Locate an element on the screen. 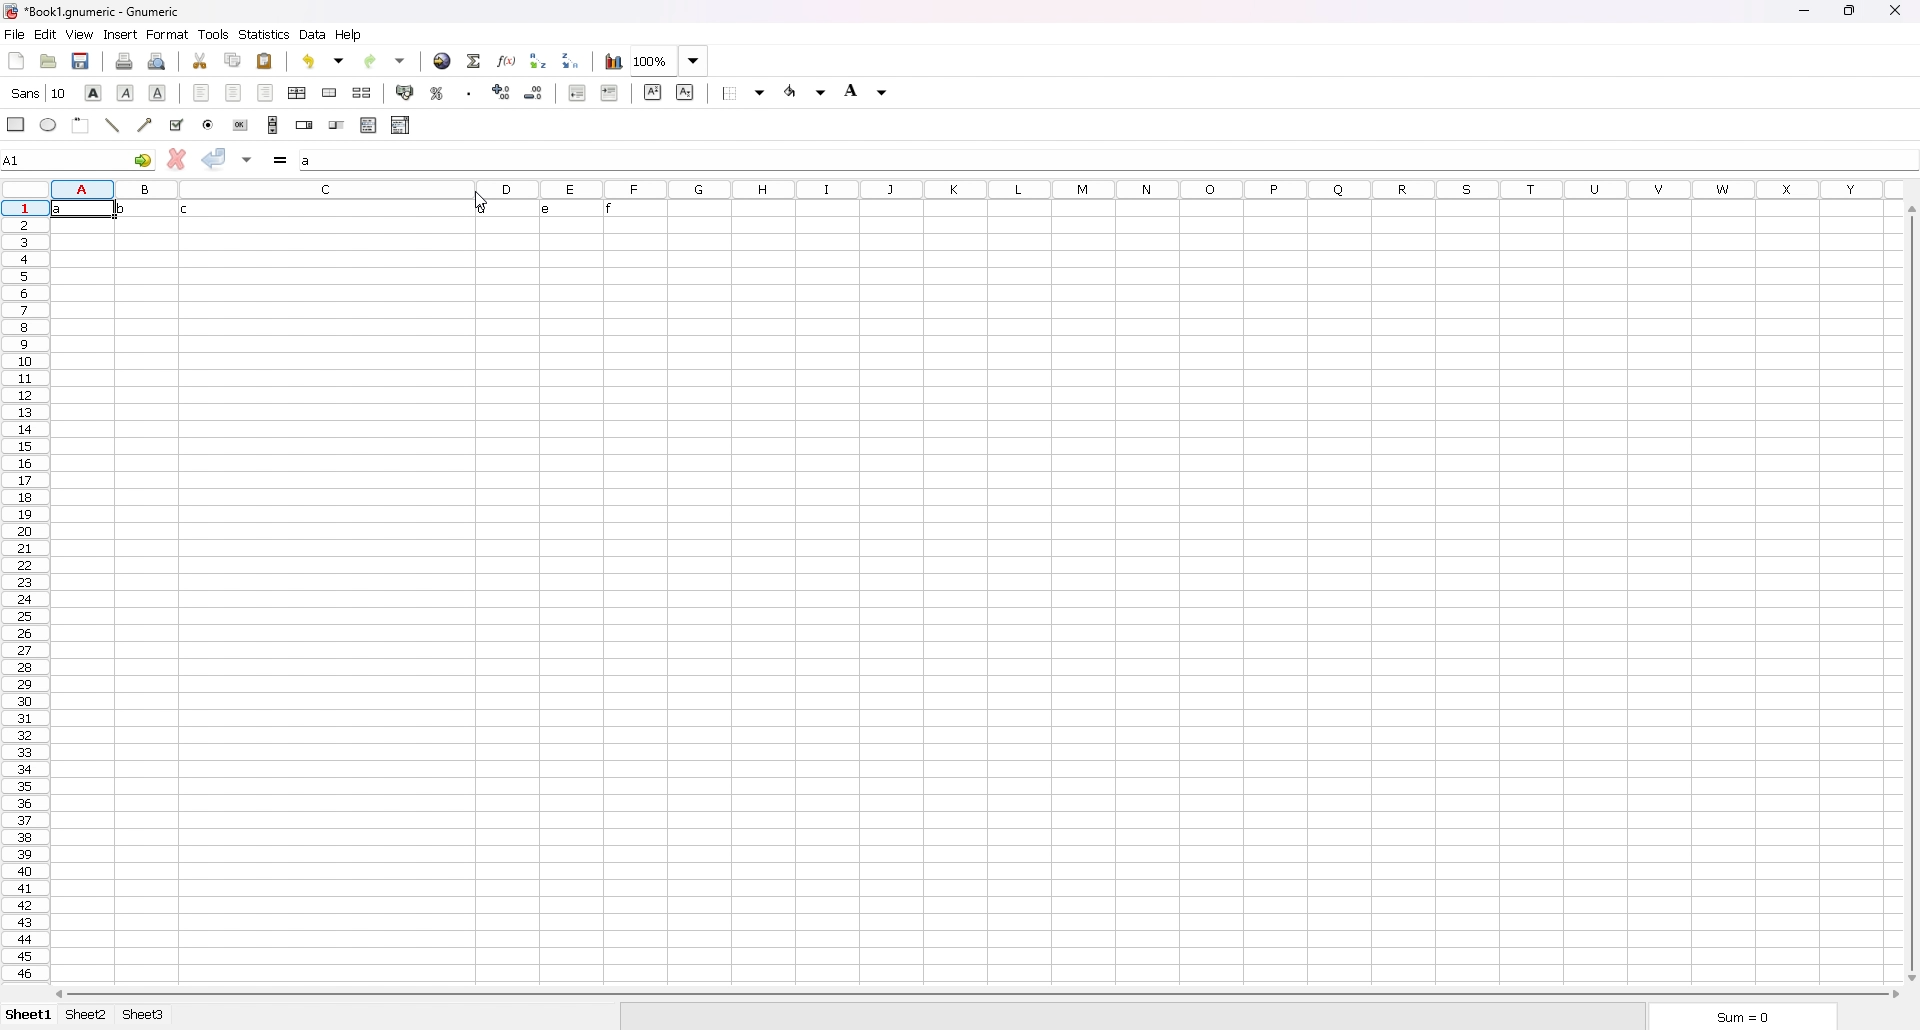 The width and height of the screenshot is (1920, 1030). background is located at coordinates (868, 90).